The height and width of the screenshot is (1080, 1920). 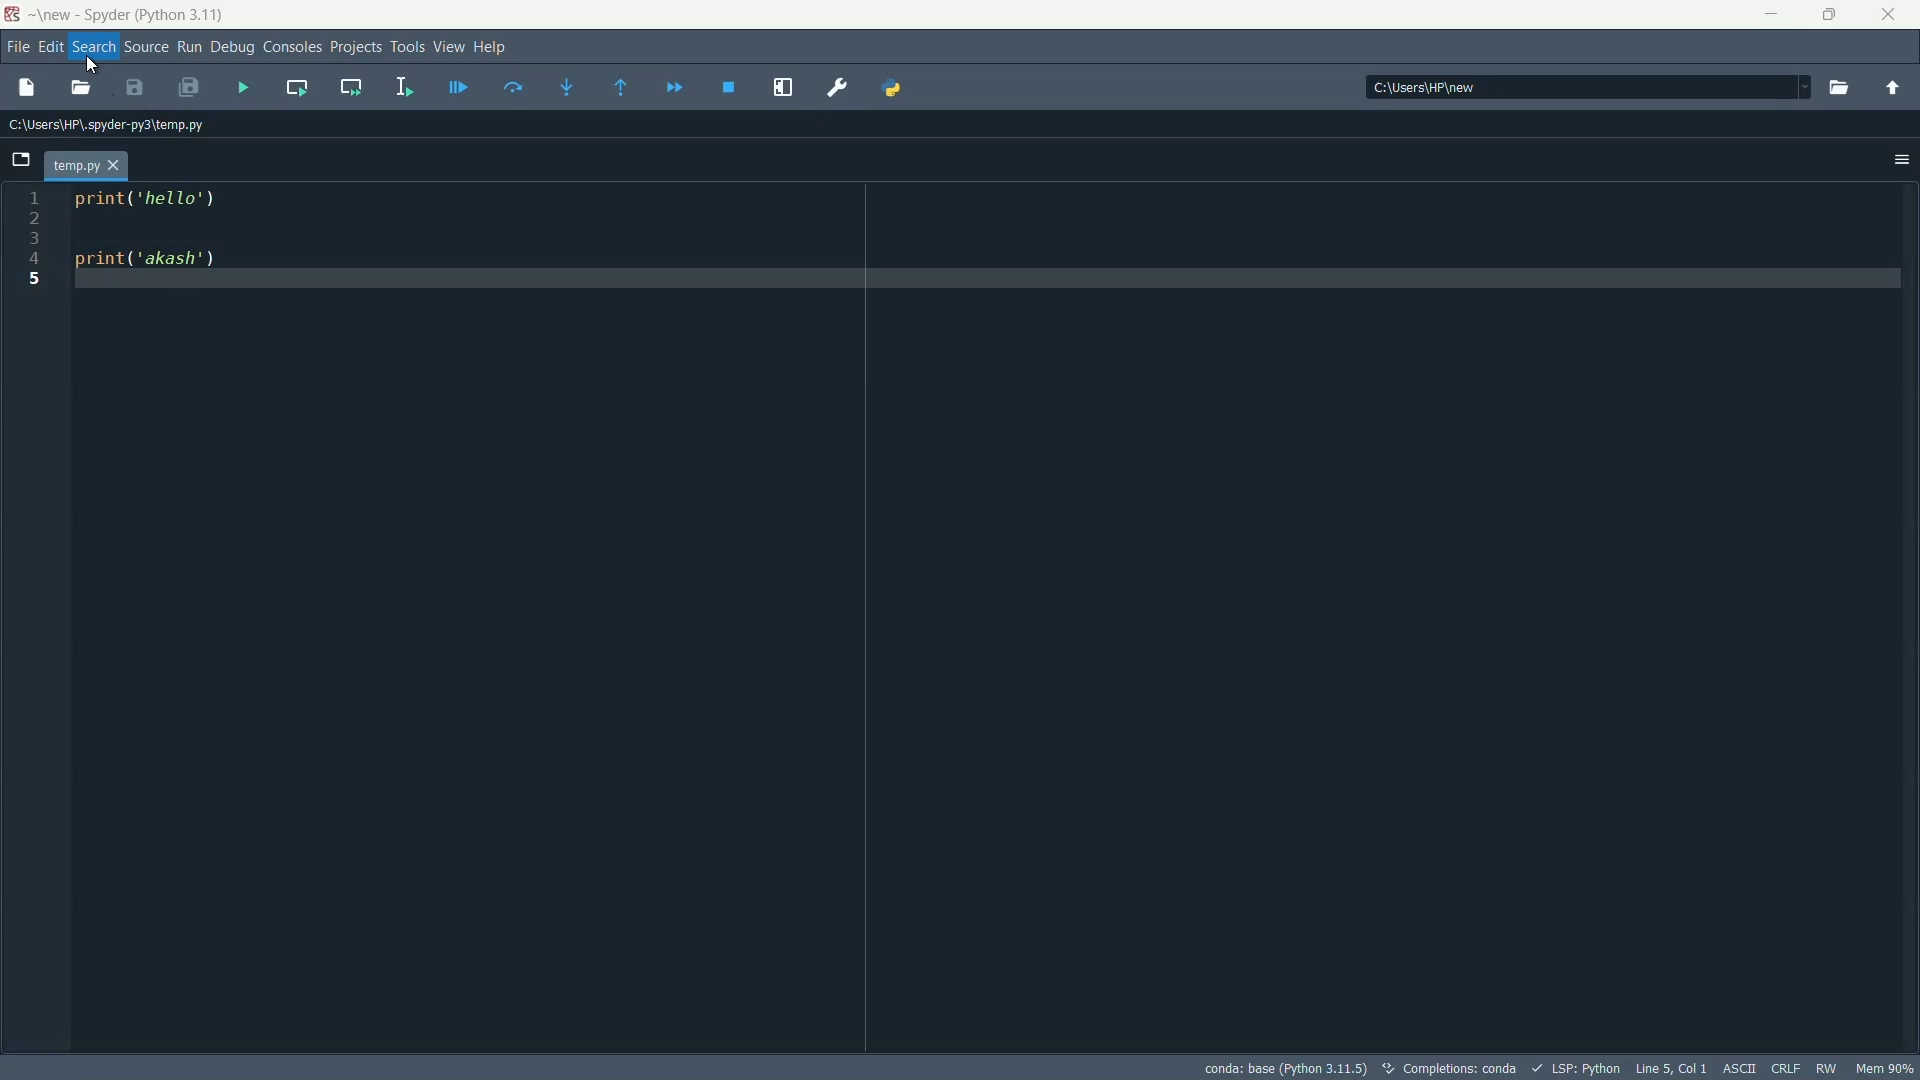 I want to click on parent directory, so click(x=1895, y=86).